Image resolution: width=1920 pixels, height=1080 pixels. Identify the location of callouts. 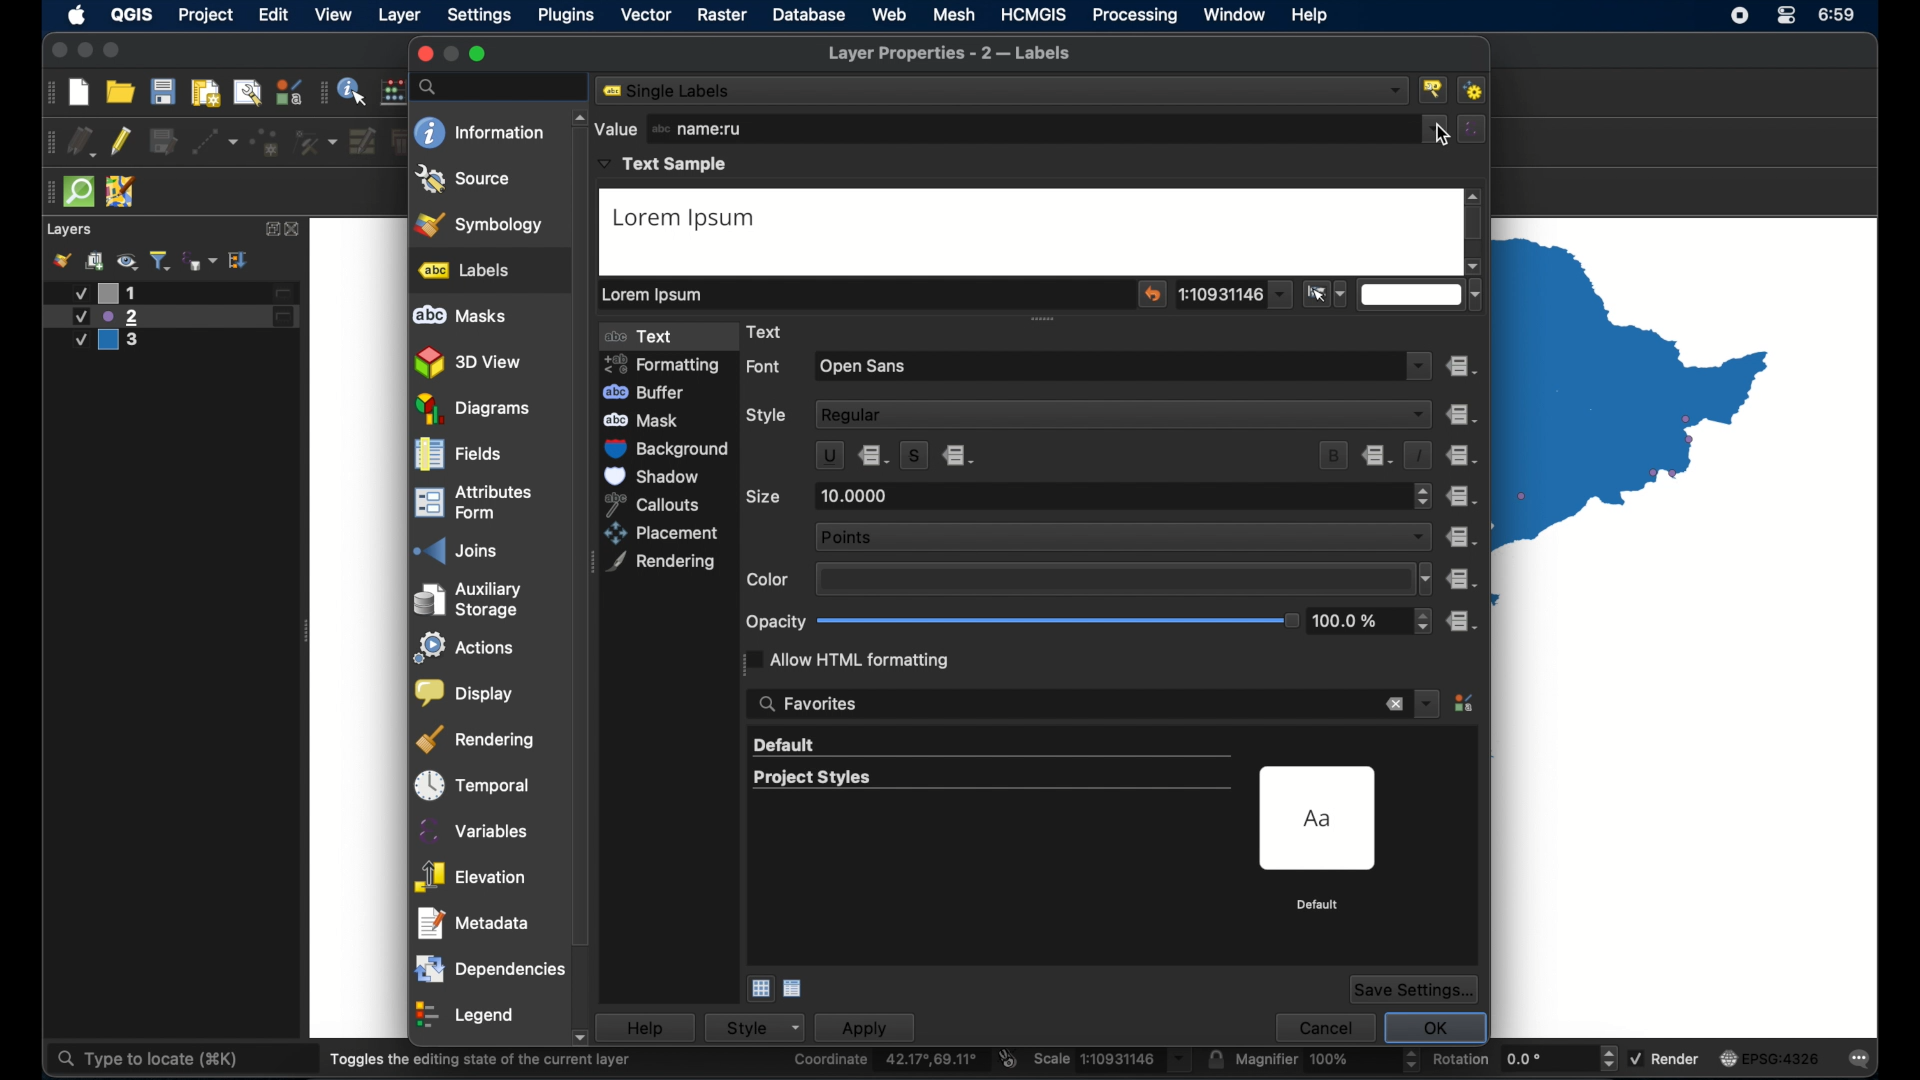
(661, 503).